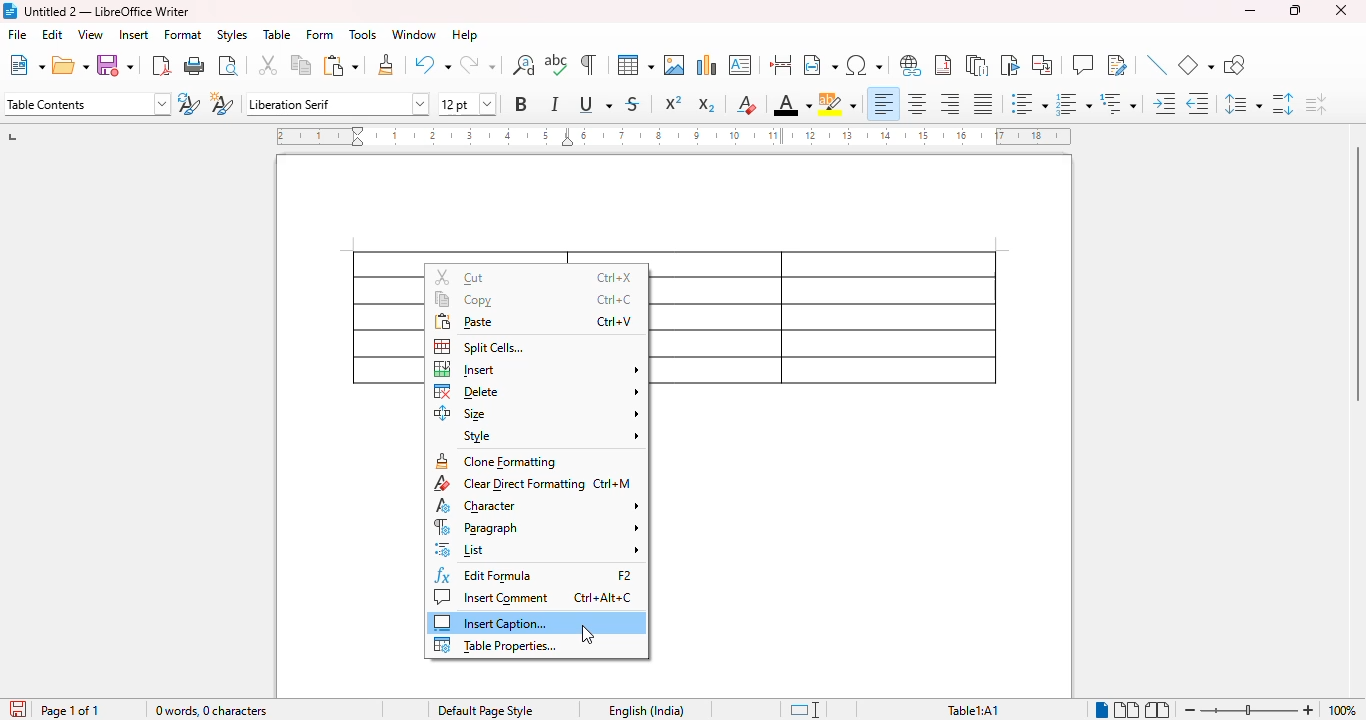 Image resolution: width=1366 pixels, height=720 pixels. What do you see at coordinates (806, 710) in the screenshot?
I see `standard selection` at bounding box center [806, 710].